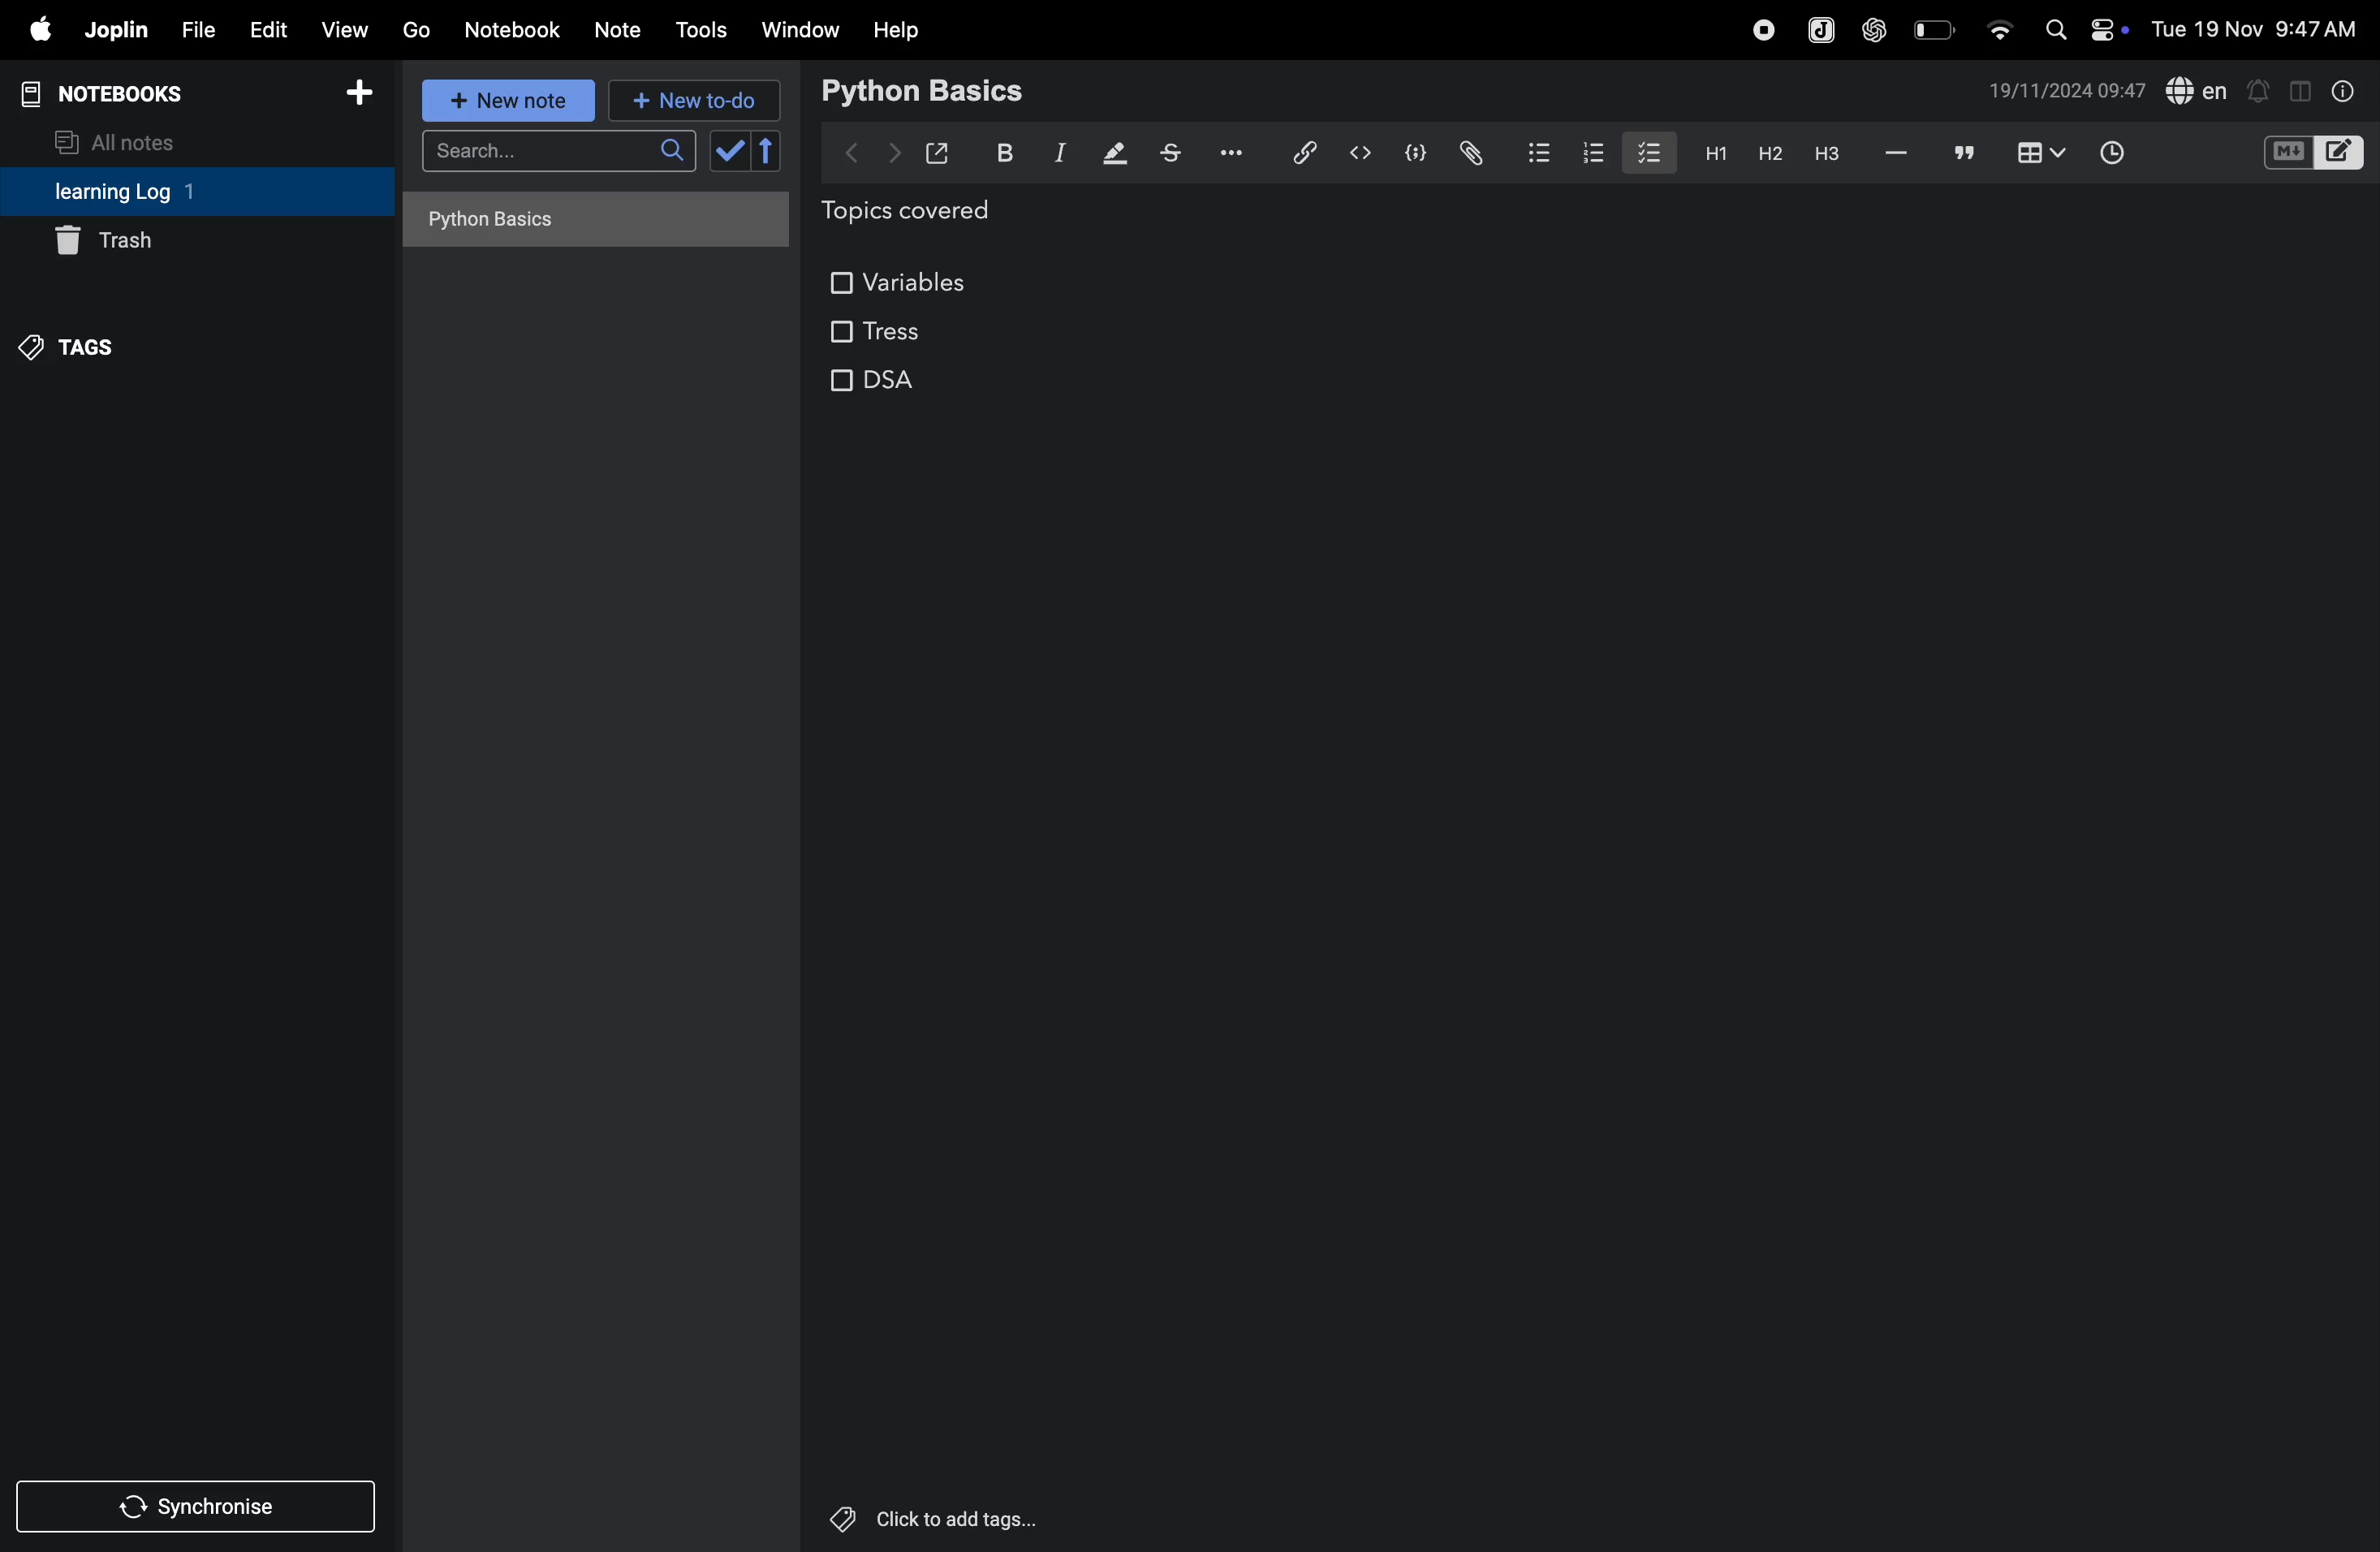 The height and width of the screenshot is (1552, 2380). Describe the element at coordinates (168, 244) in the screenshot. I see `trash` at that location.